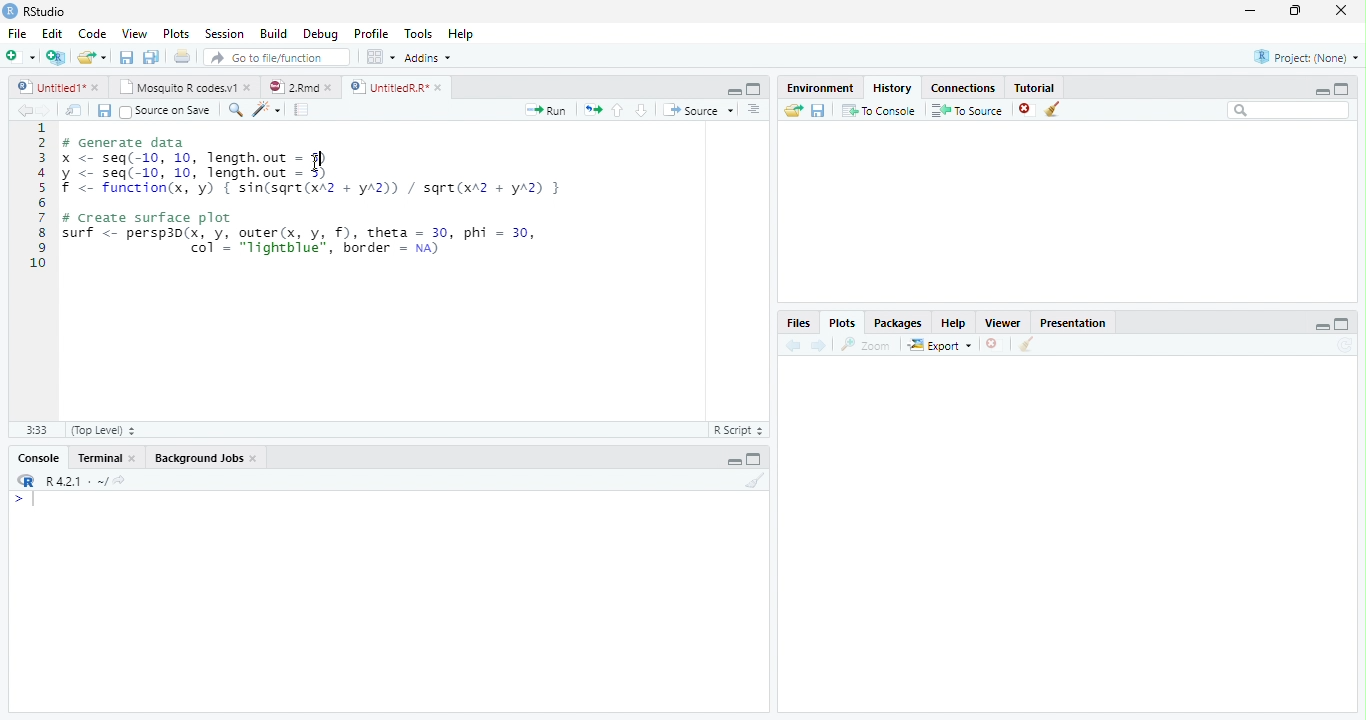 Image resolution: width=1366 pixels, height=720 pixels. What do you see at coordinates (39, 197) in the screenshot?
I see `Line numbers` at bounding box center [39, 197].